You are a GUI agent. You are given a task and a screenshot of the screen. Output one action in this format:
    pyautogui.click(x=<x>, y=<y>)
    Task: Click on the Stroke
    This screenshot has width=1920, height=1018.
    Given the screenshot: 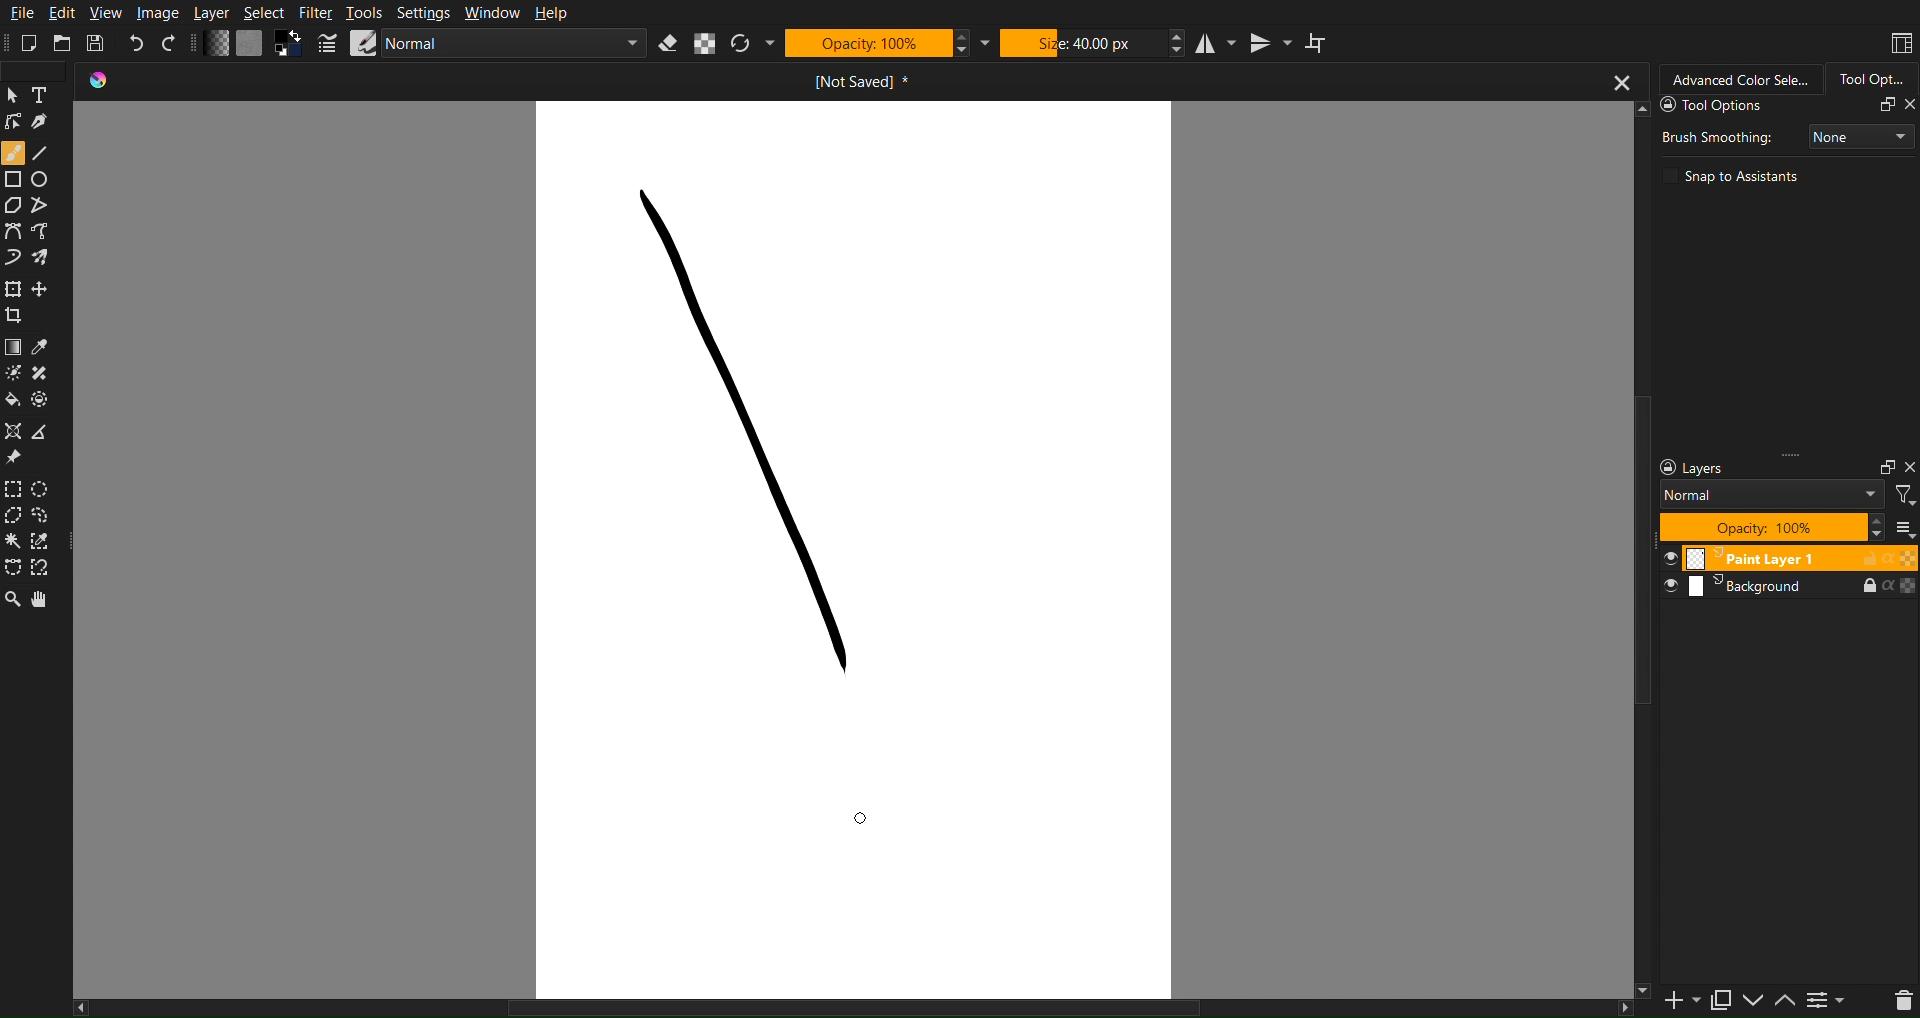 What is the action you would take?
    pyautogui.click(x=749, y=433)
    